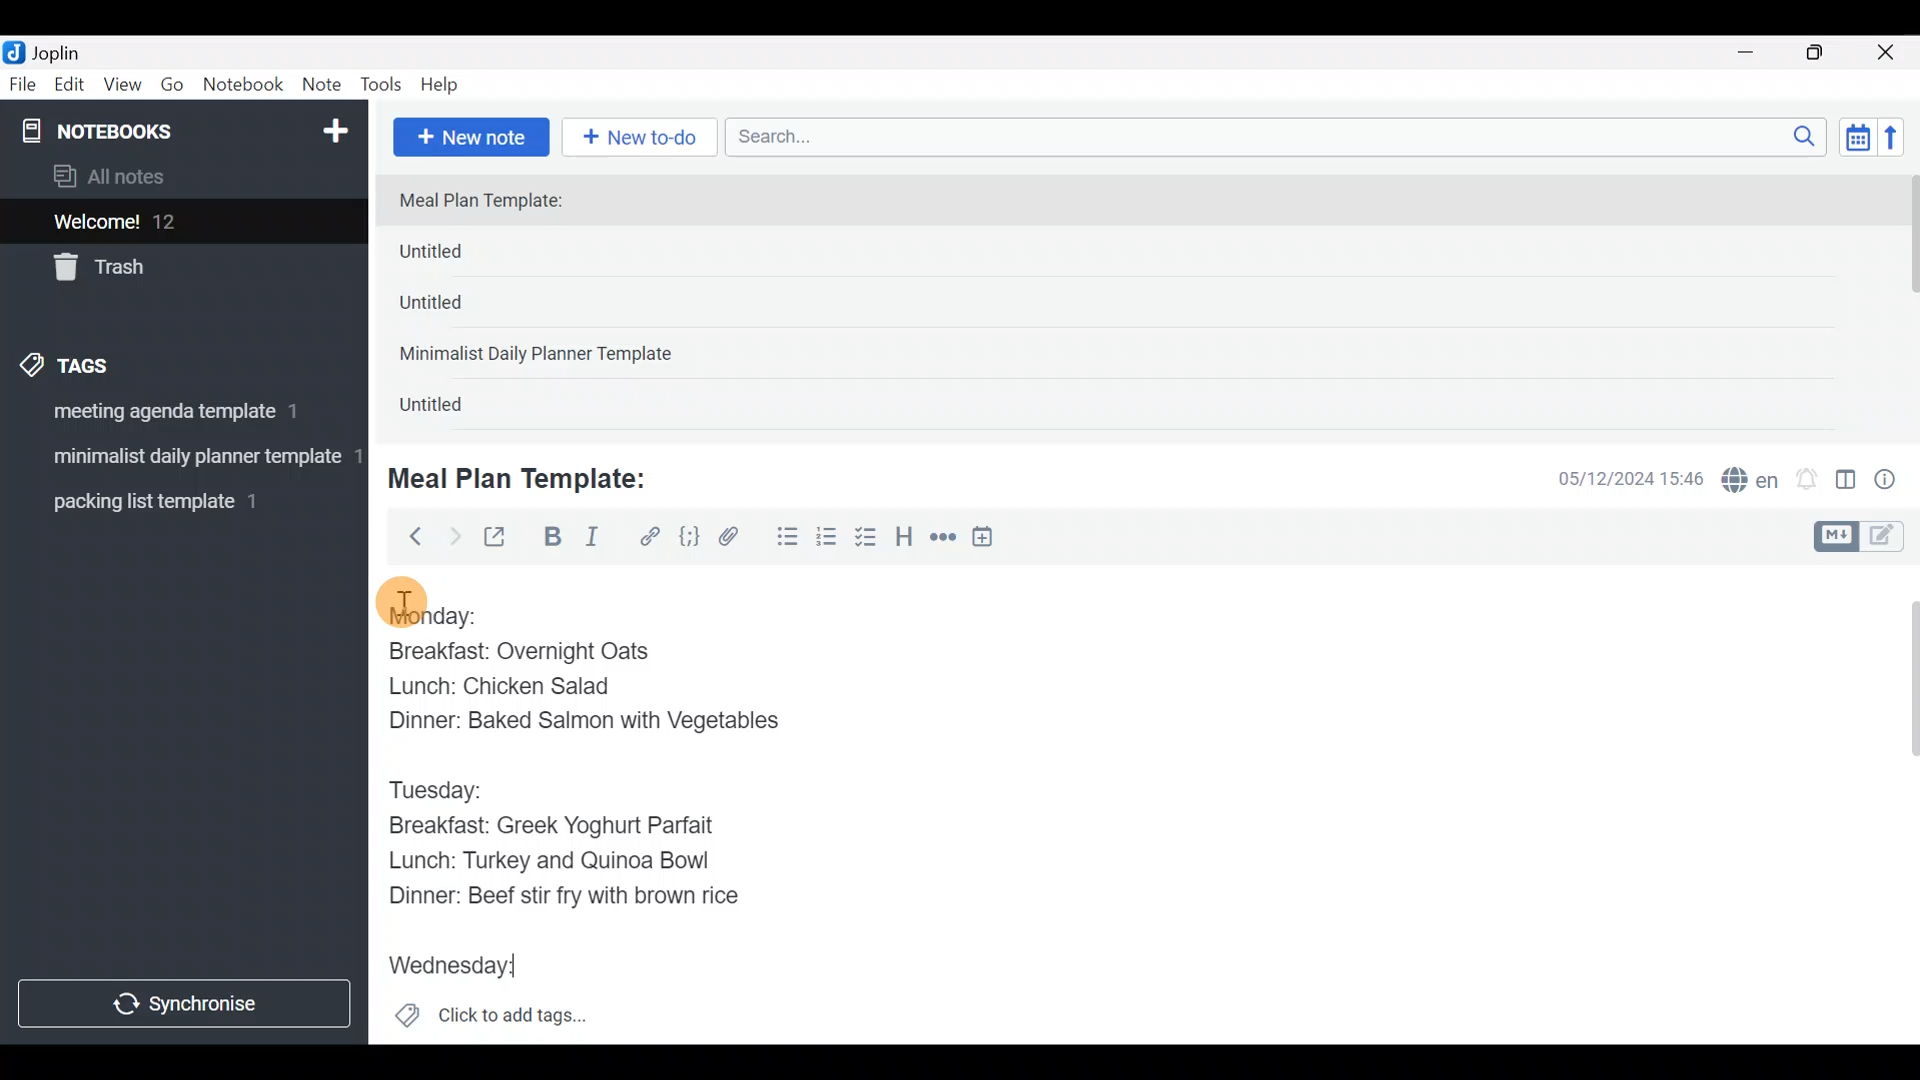  I want to click on Tags, so click(112, 362).